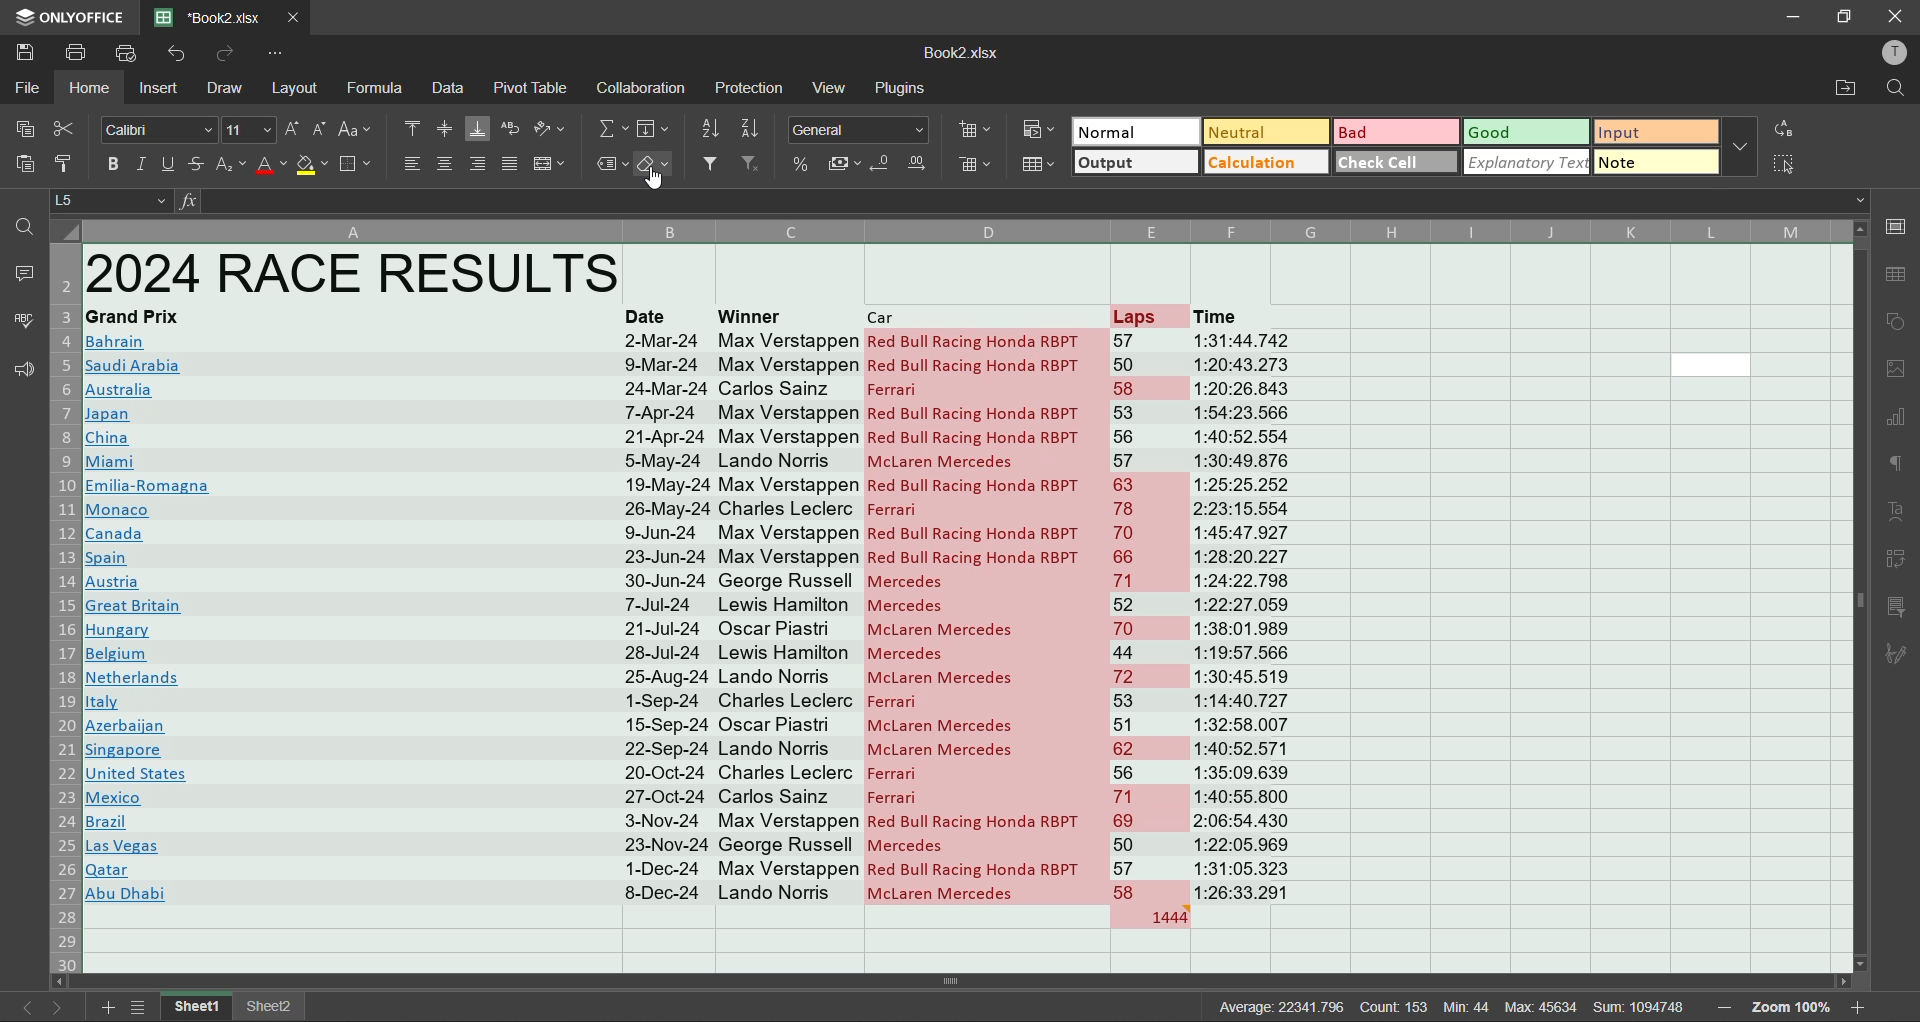 This screenshot has width=1920, height=1022. What do you see at coordinates (749, 126) in the screenshot?
I see `sort descending` at bounding box center [749, 126].